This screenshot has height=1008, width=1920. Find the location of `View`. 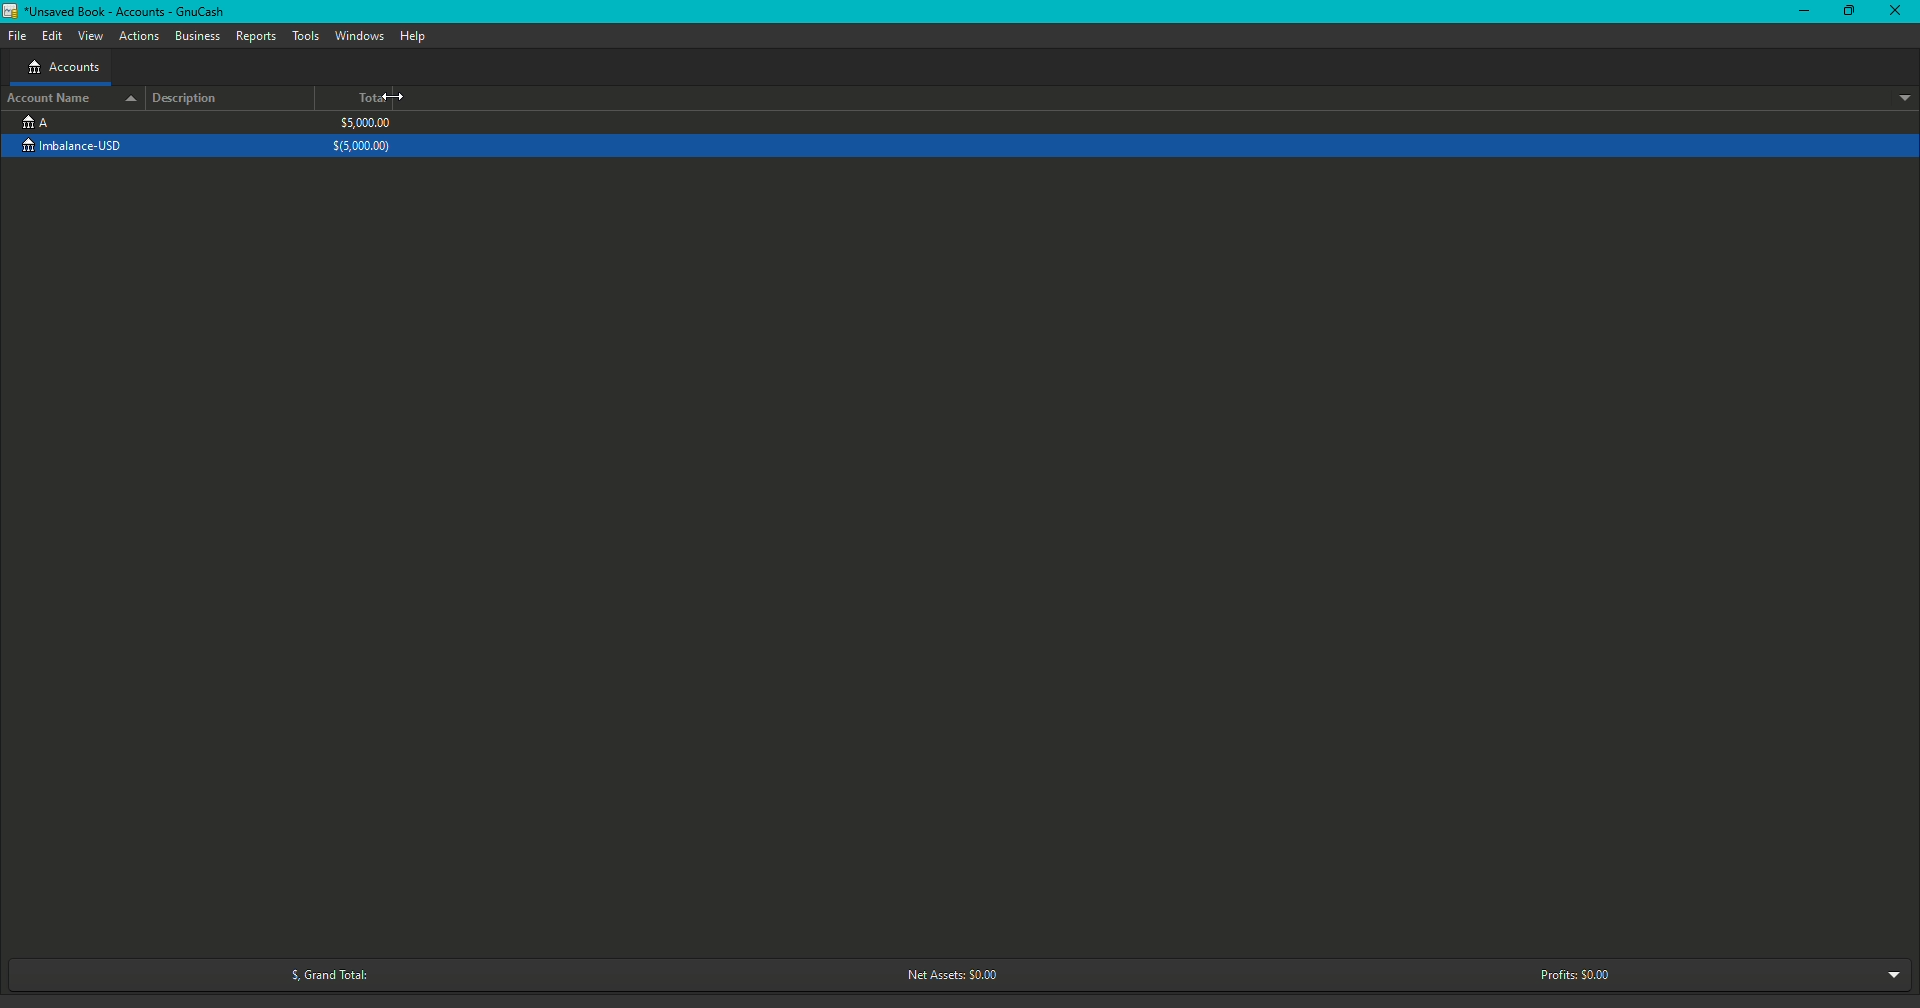

View is located at coordinates (92, 37).